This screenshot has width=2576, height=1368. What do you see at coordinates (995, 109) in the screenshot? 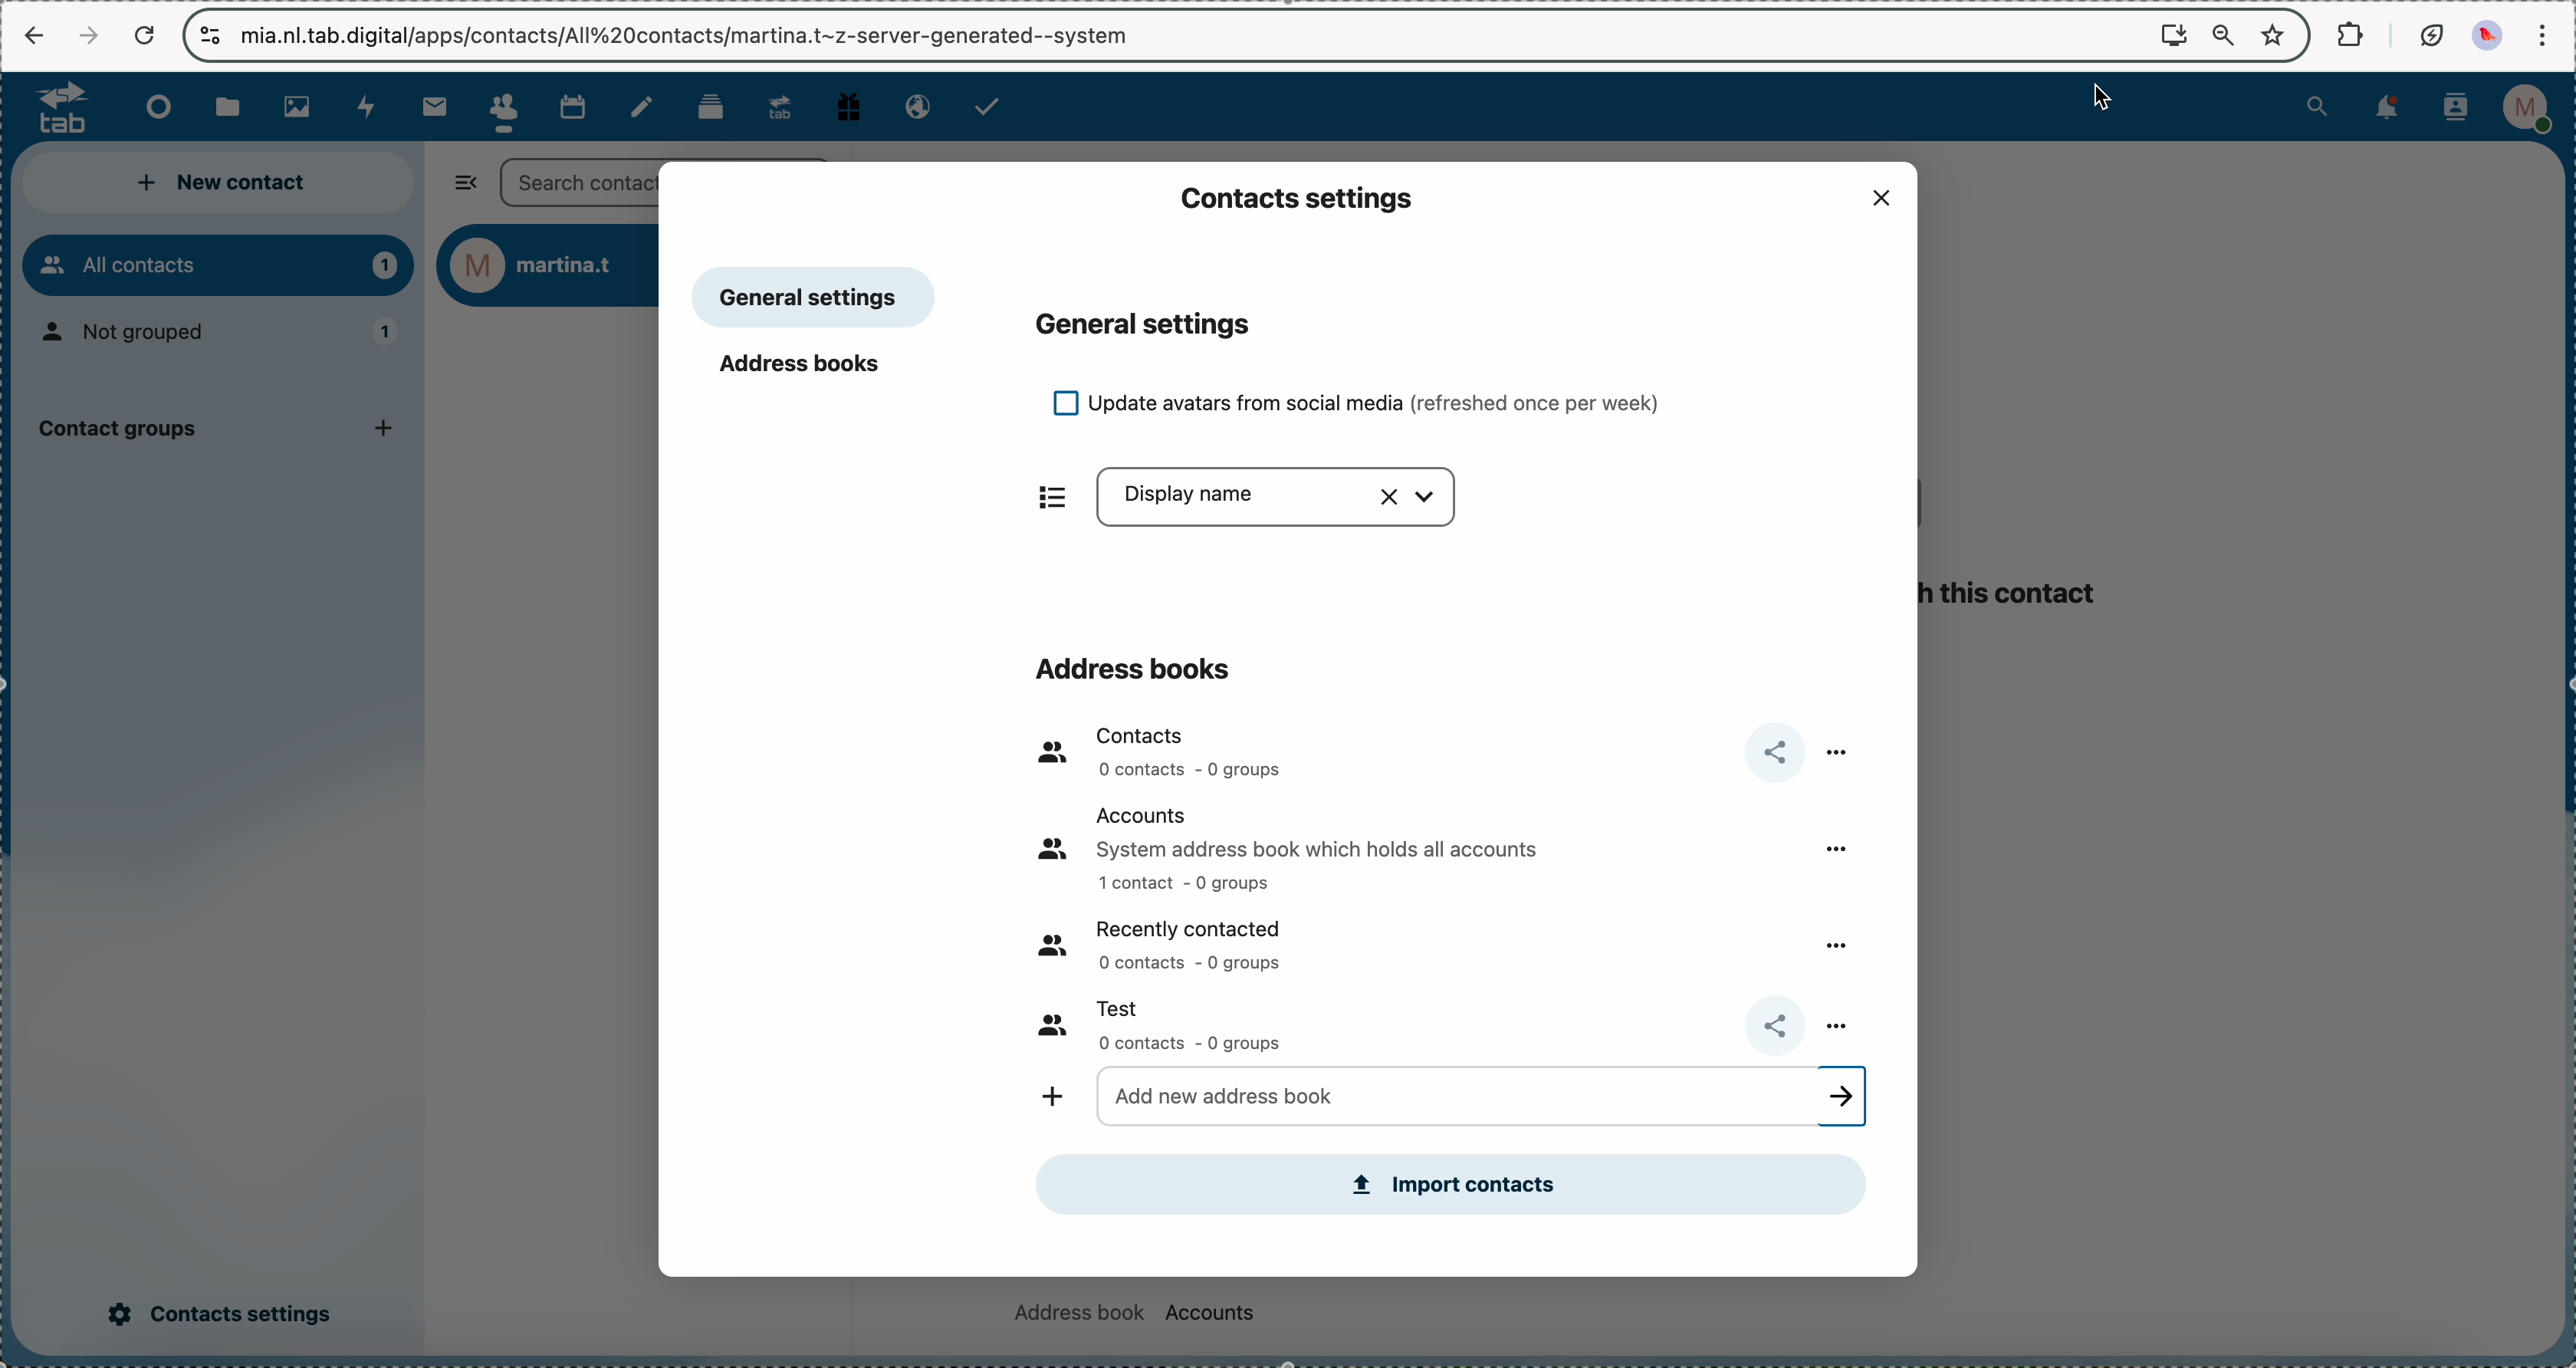
I see `tasks` at bounding box center [995, 109].